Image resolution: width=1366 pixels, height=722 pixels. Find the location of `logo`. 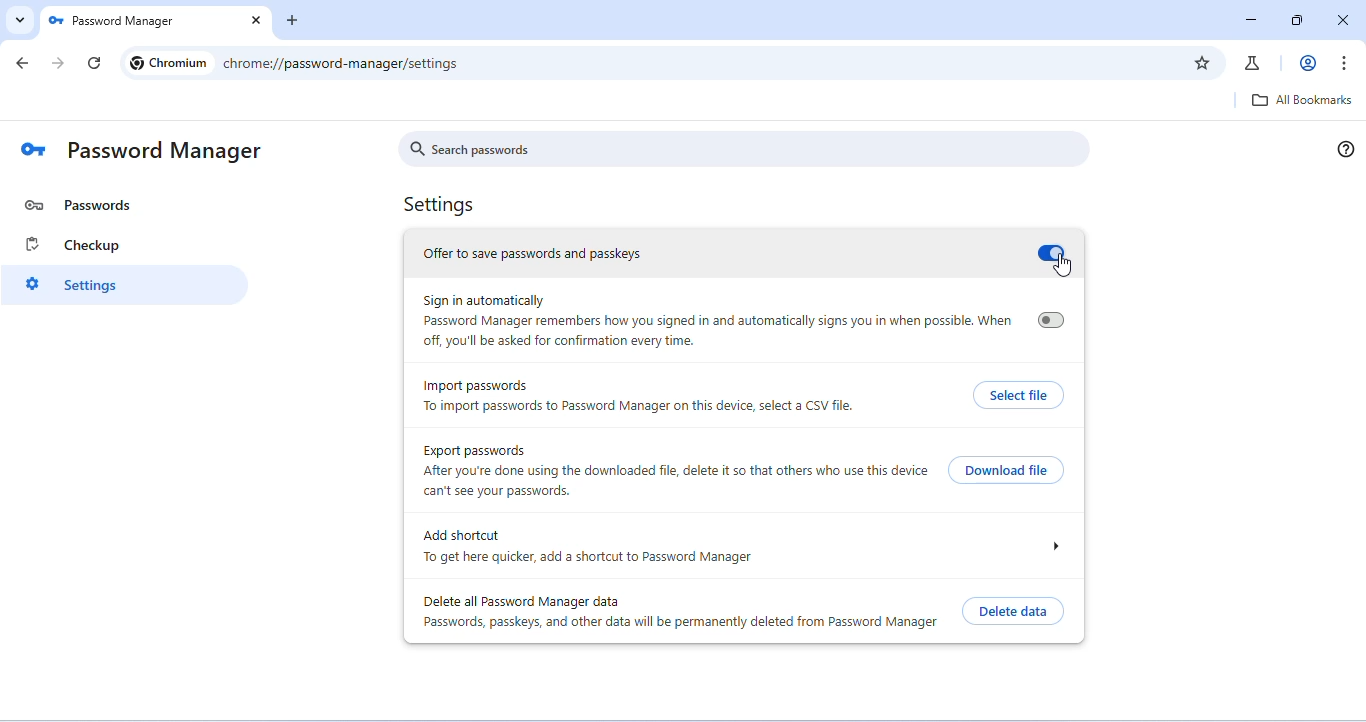

logo is located at coordinates (56, 21).